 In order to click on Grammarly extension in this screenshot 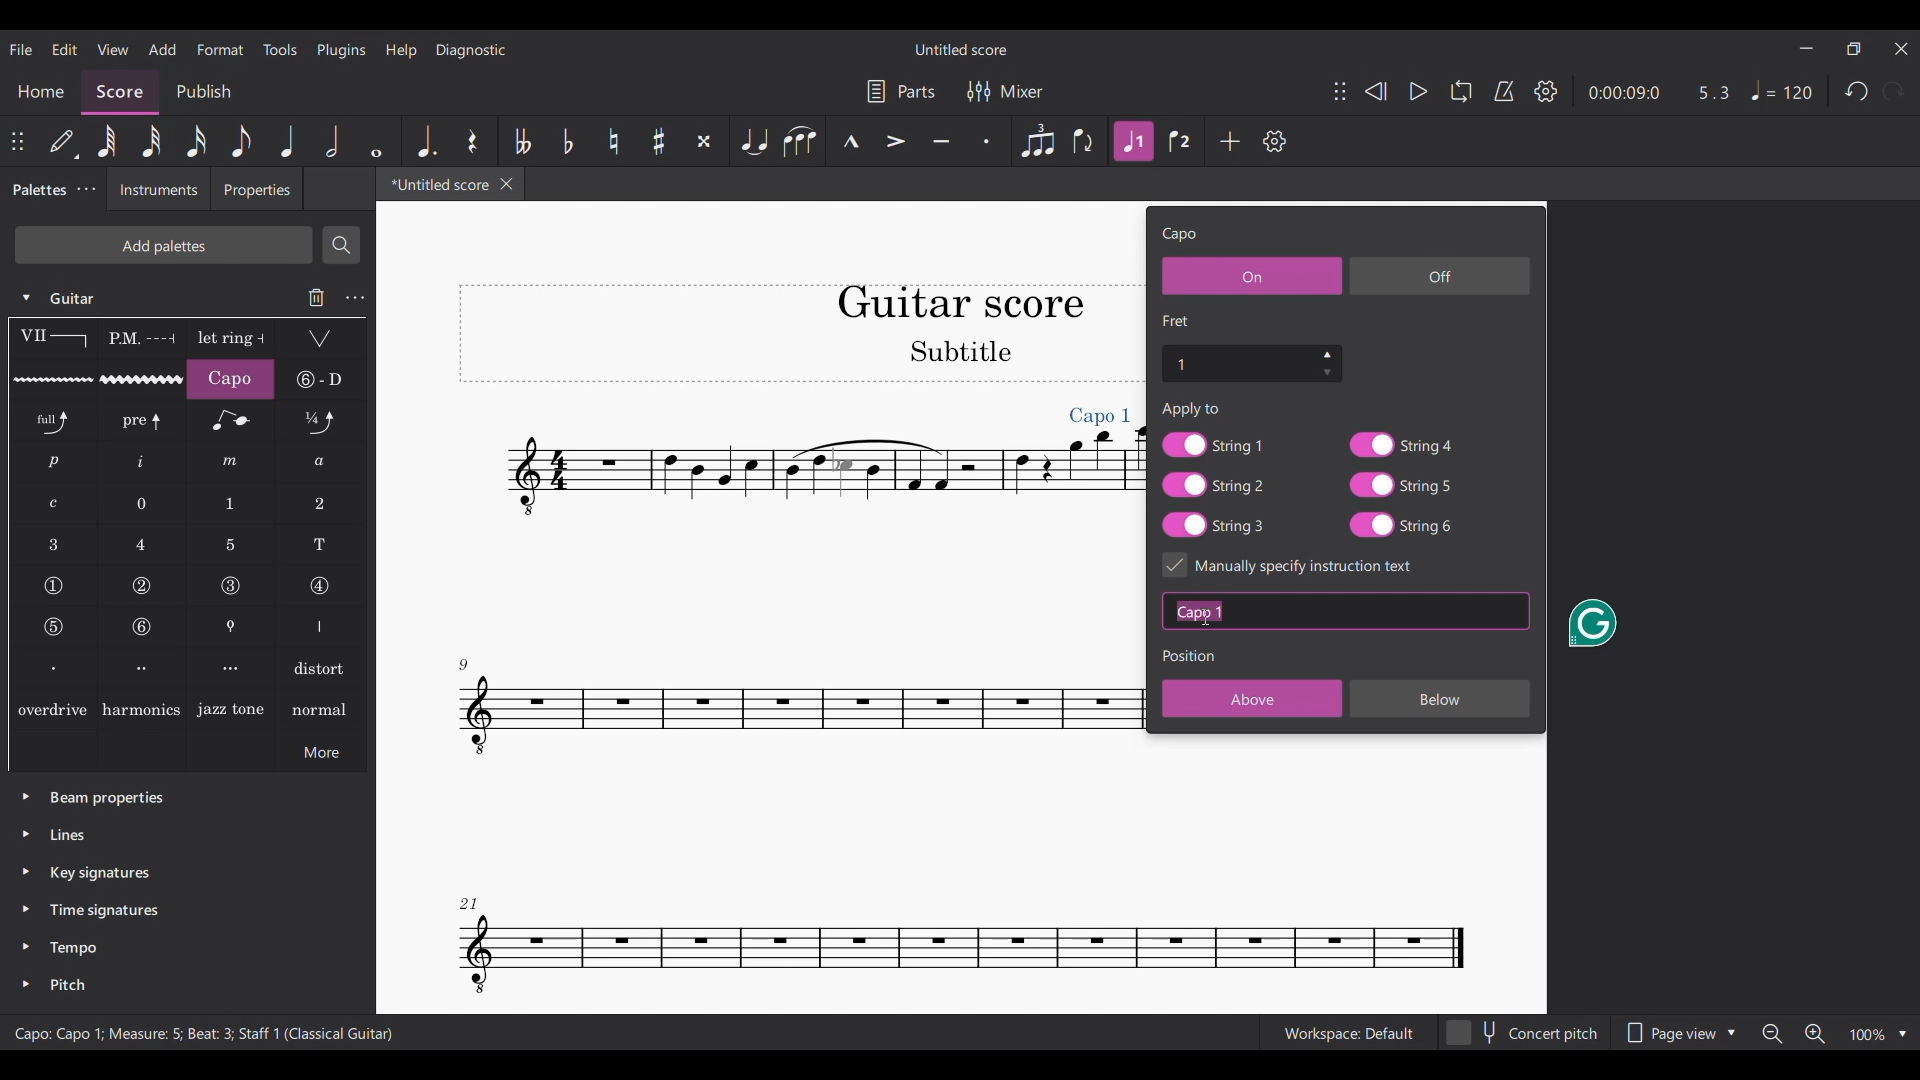, I will do `click(1591, 623)`.